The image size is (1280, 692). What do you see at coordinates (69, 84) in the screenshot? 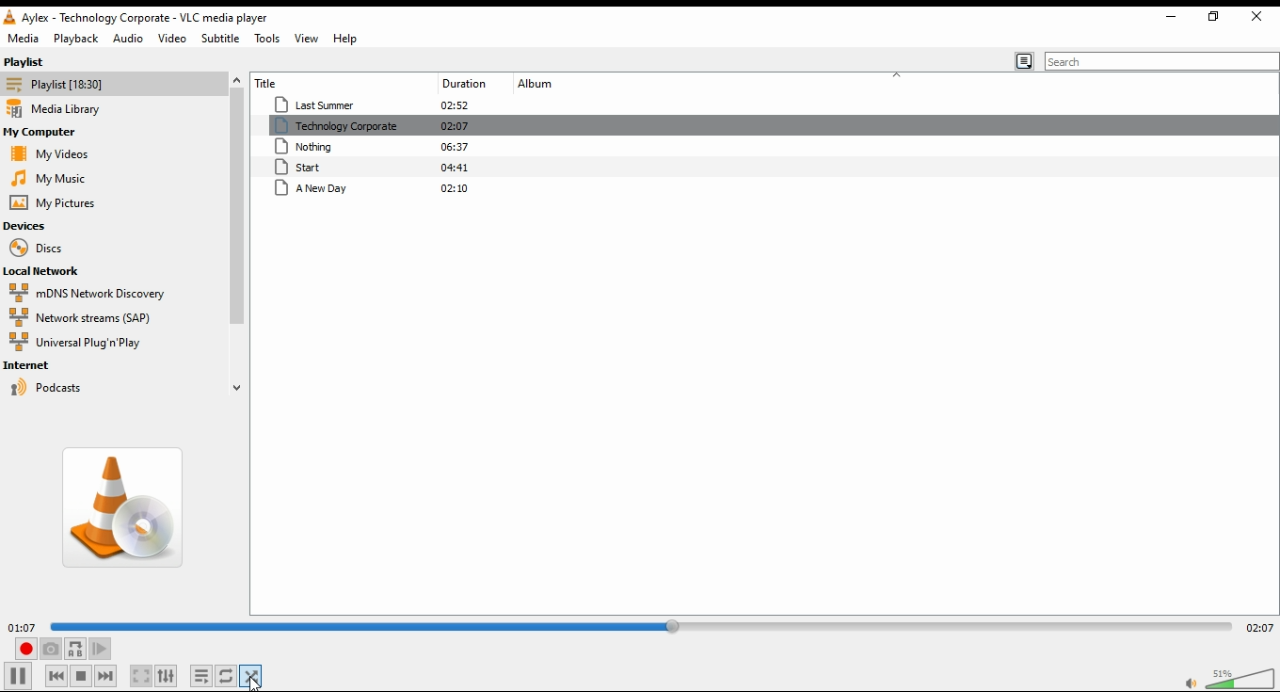
I see `playlist` at bounding box center [69, 84].